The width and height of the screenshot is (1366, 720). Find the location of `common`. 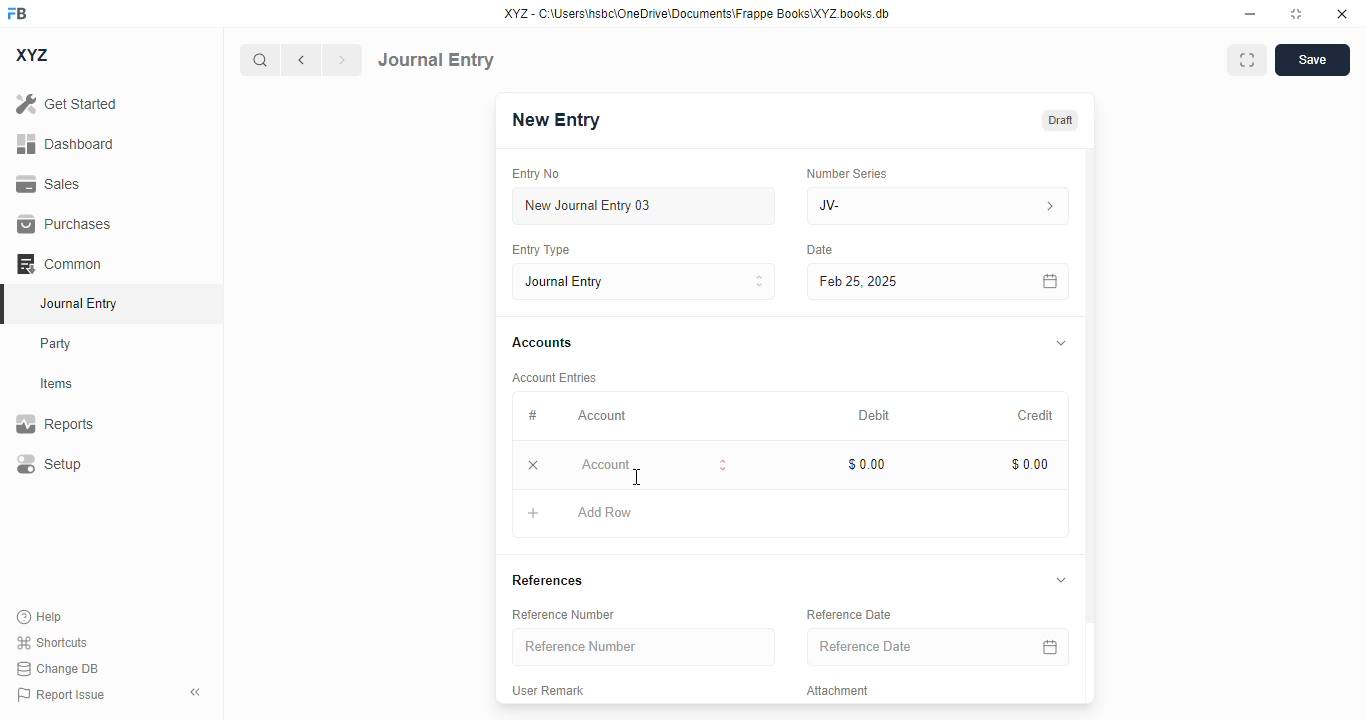

common is located at coordinates (59, 264).